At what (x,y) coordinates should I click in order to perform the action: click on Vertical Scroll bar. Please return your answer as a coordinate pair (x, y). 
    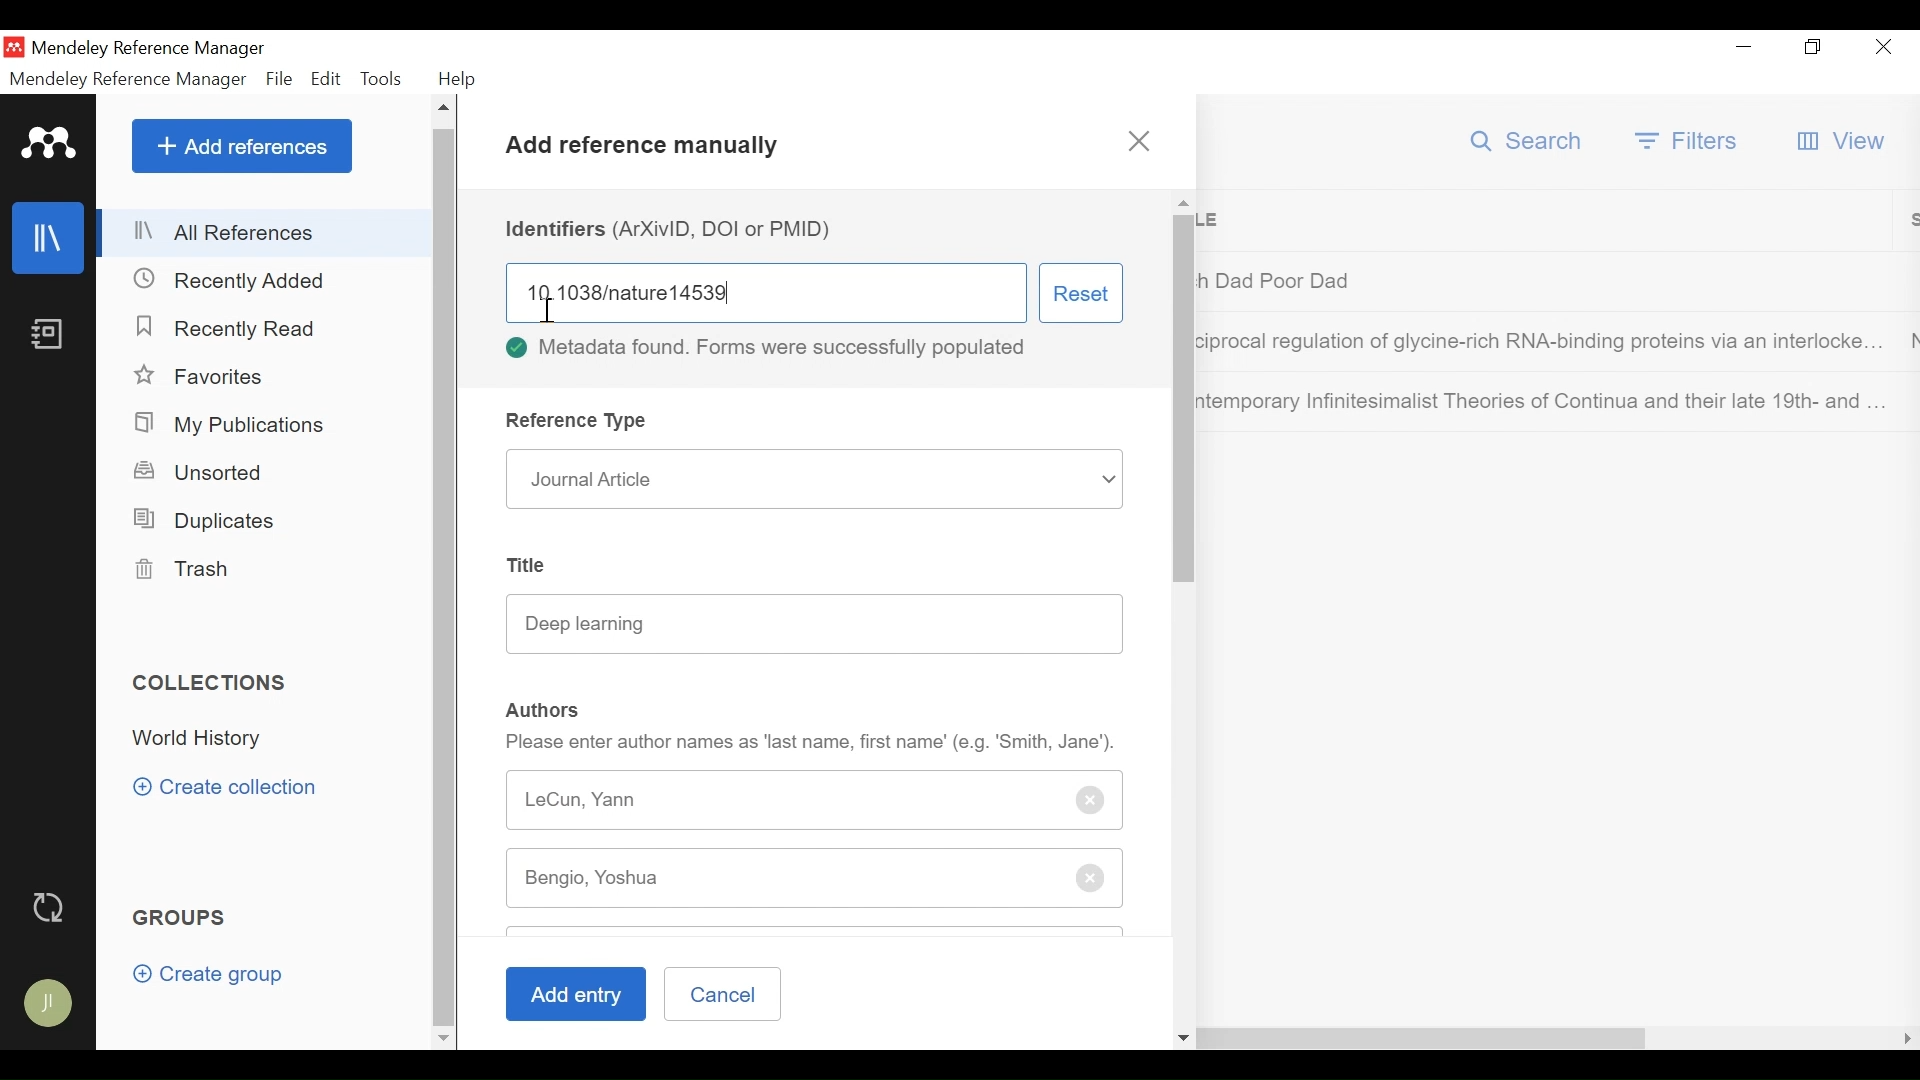
    Looking at the image, I should click on (446, 575).